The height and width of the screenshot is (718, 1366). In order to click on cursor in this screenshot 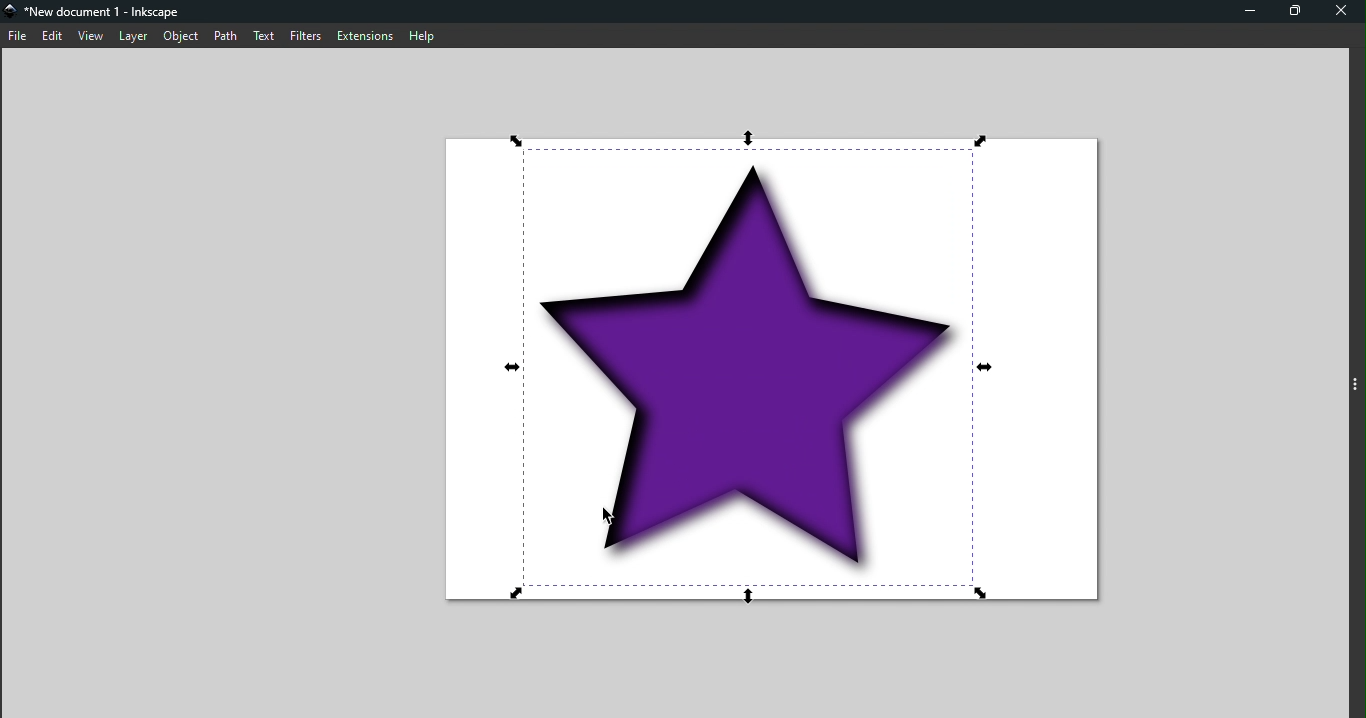, I will do `click(606, 516)`.